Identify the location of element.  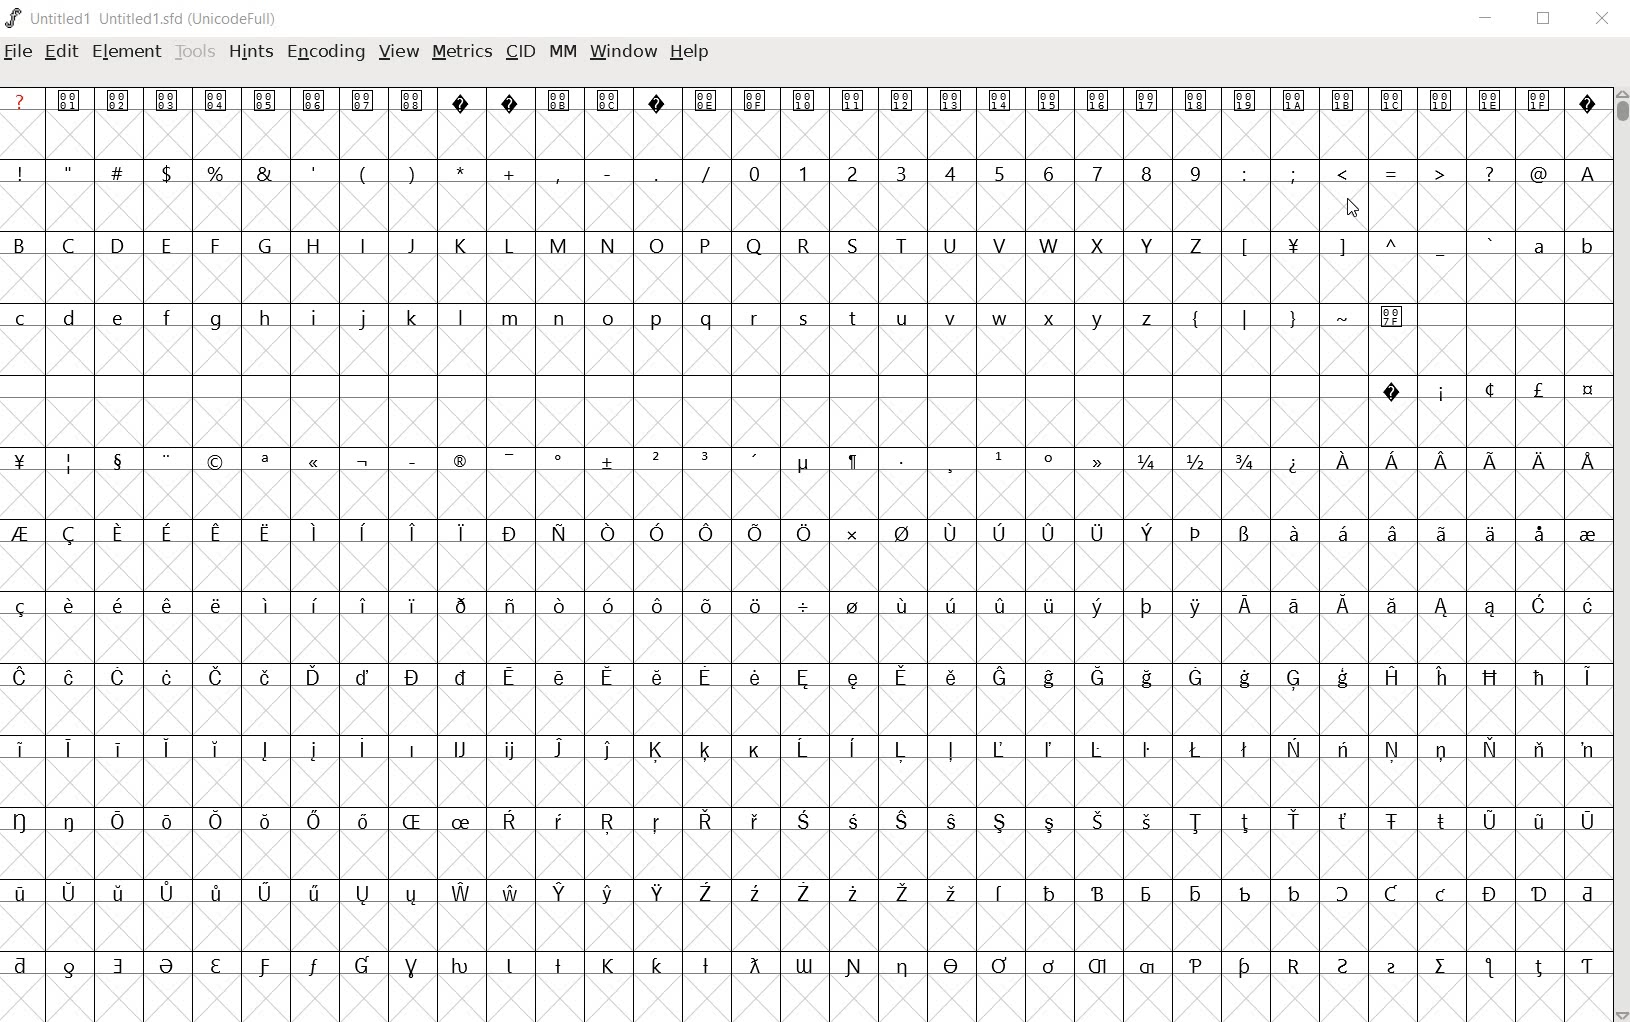
(127, 53).